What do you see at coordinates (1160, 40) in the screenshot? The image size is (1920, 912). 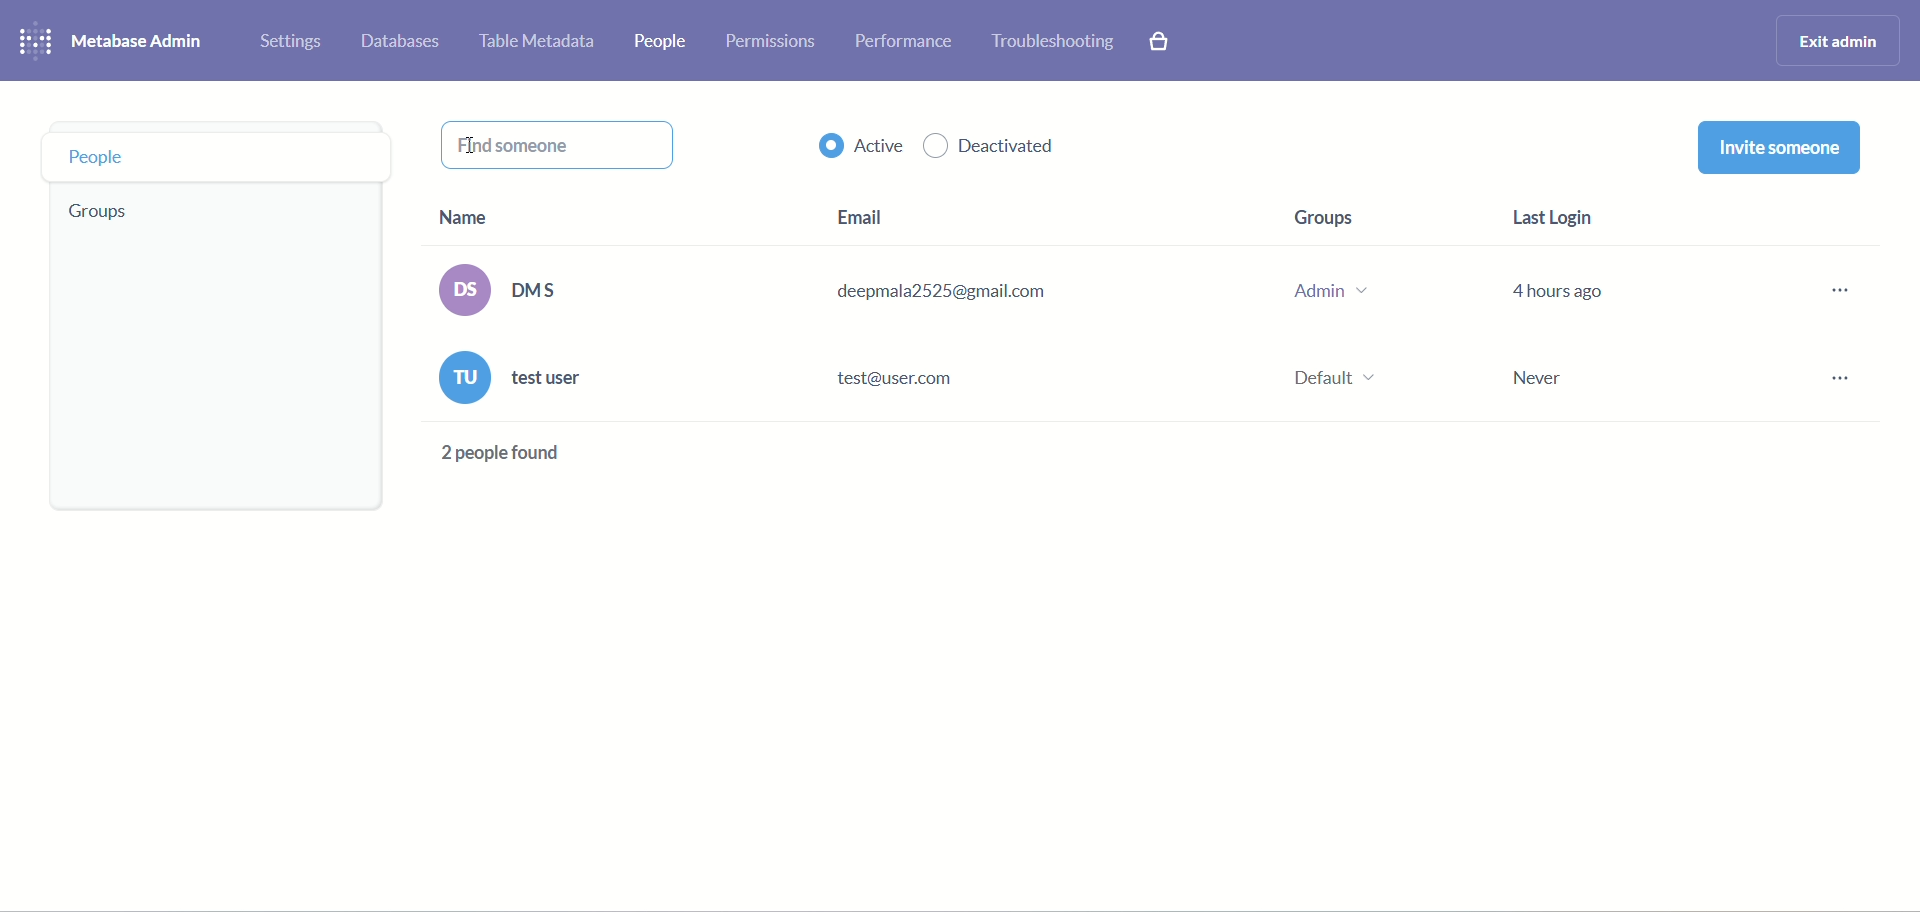 I see `paid features` at bounding box center [1160, 40].